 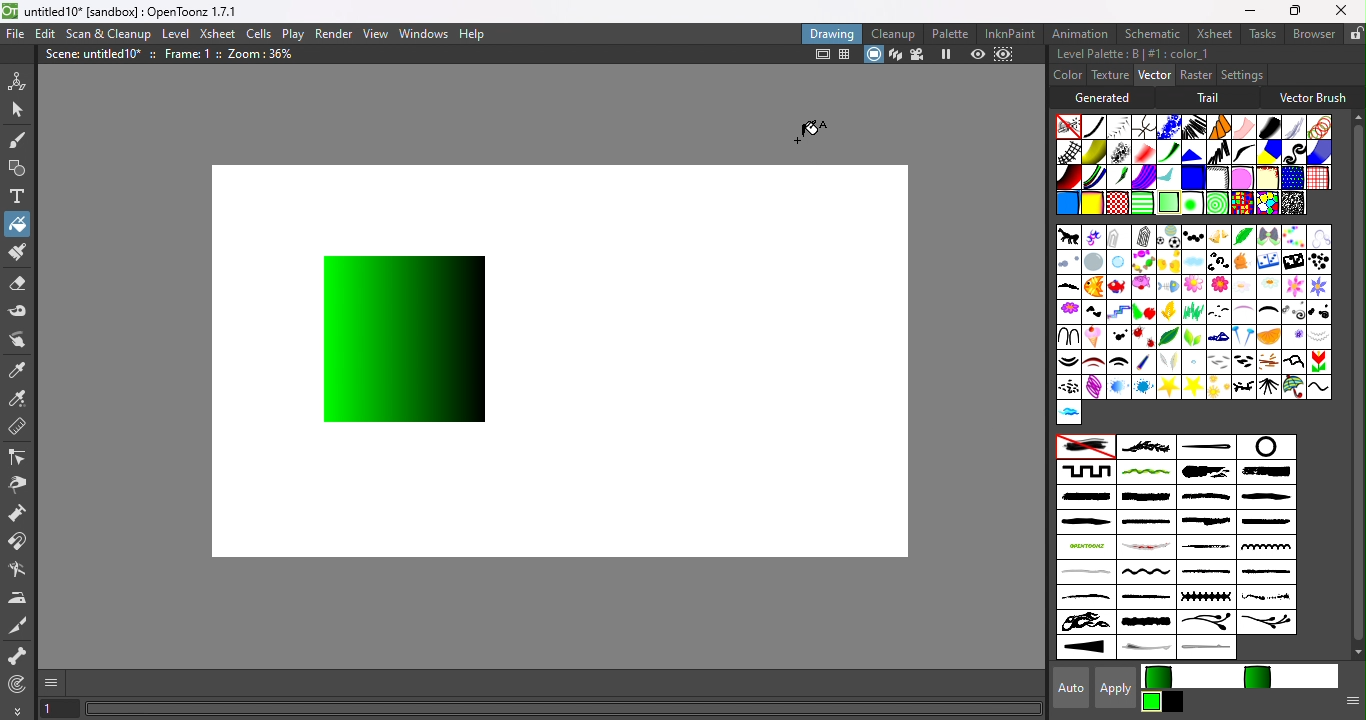 What do you see at coordinates (1317, 362) in the screenshot?
I see `scho` at bounding box center [1317, 362].